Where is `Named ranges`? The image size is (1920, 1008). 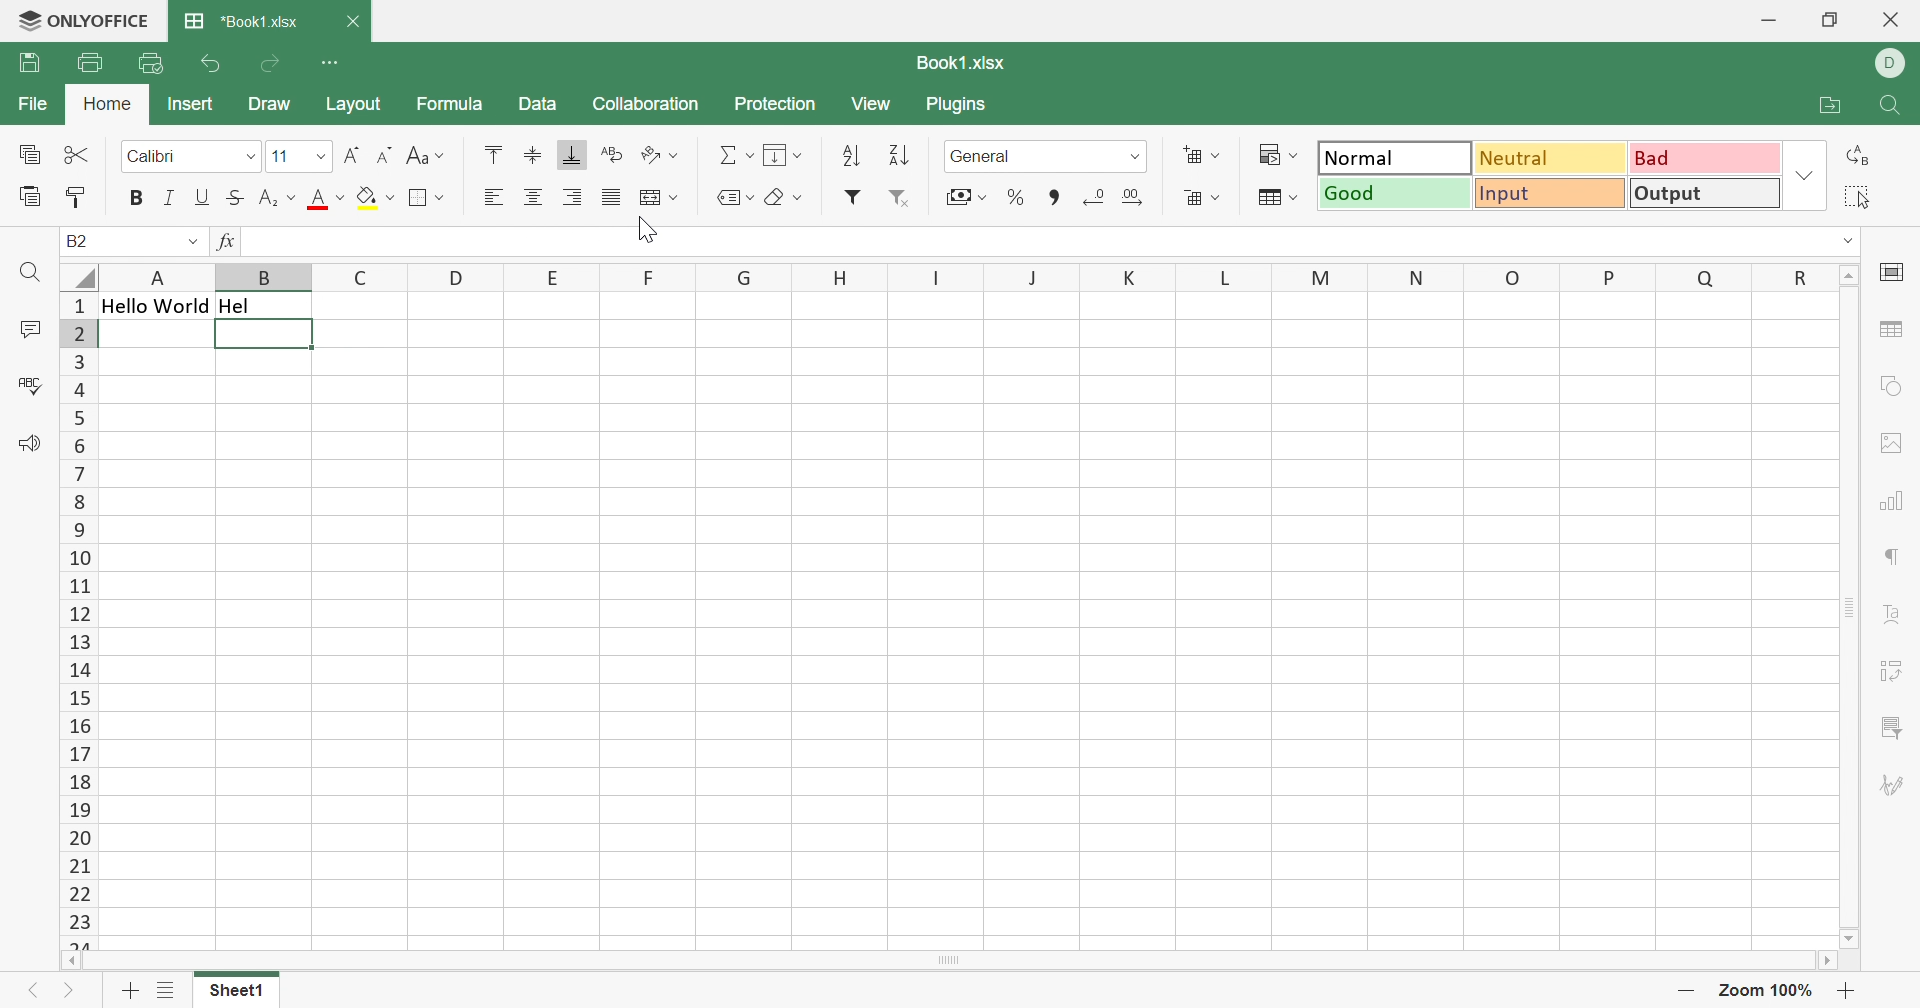 Named ranges is located at coordinates (735, 197).